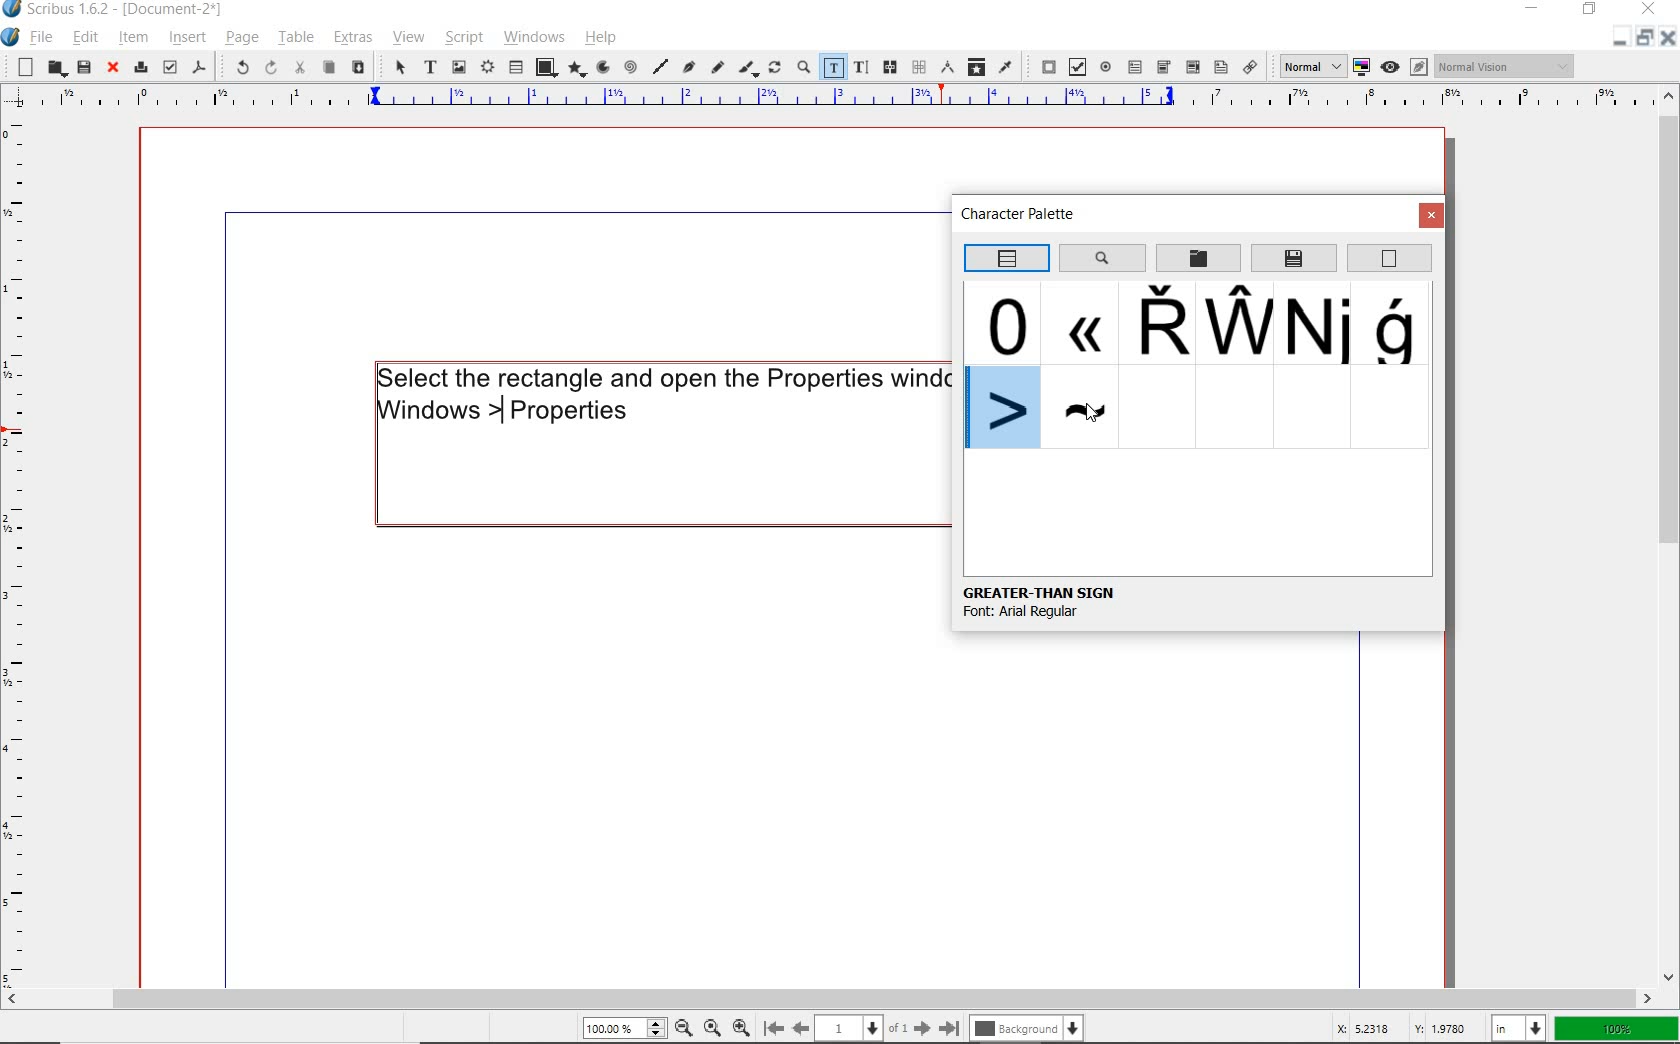  Describe the element at coordinates (577, 69) in the screenshot. I see `polygon` at that location.